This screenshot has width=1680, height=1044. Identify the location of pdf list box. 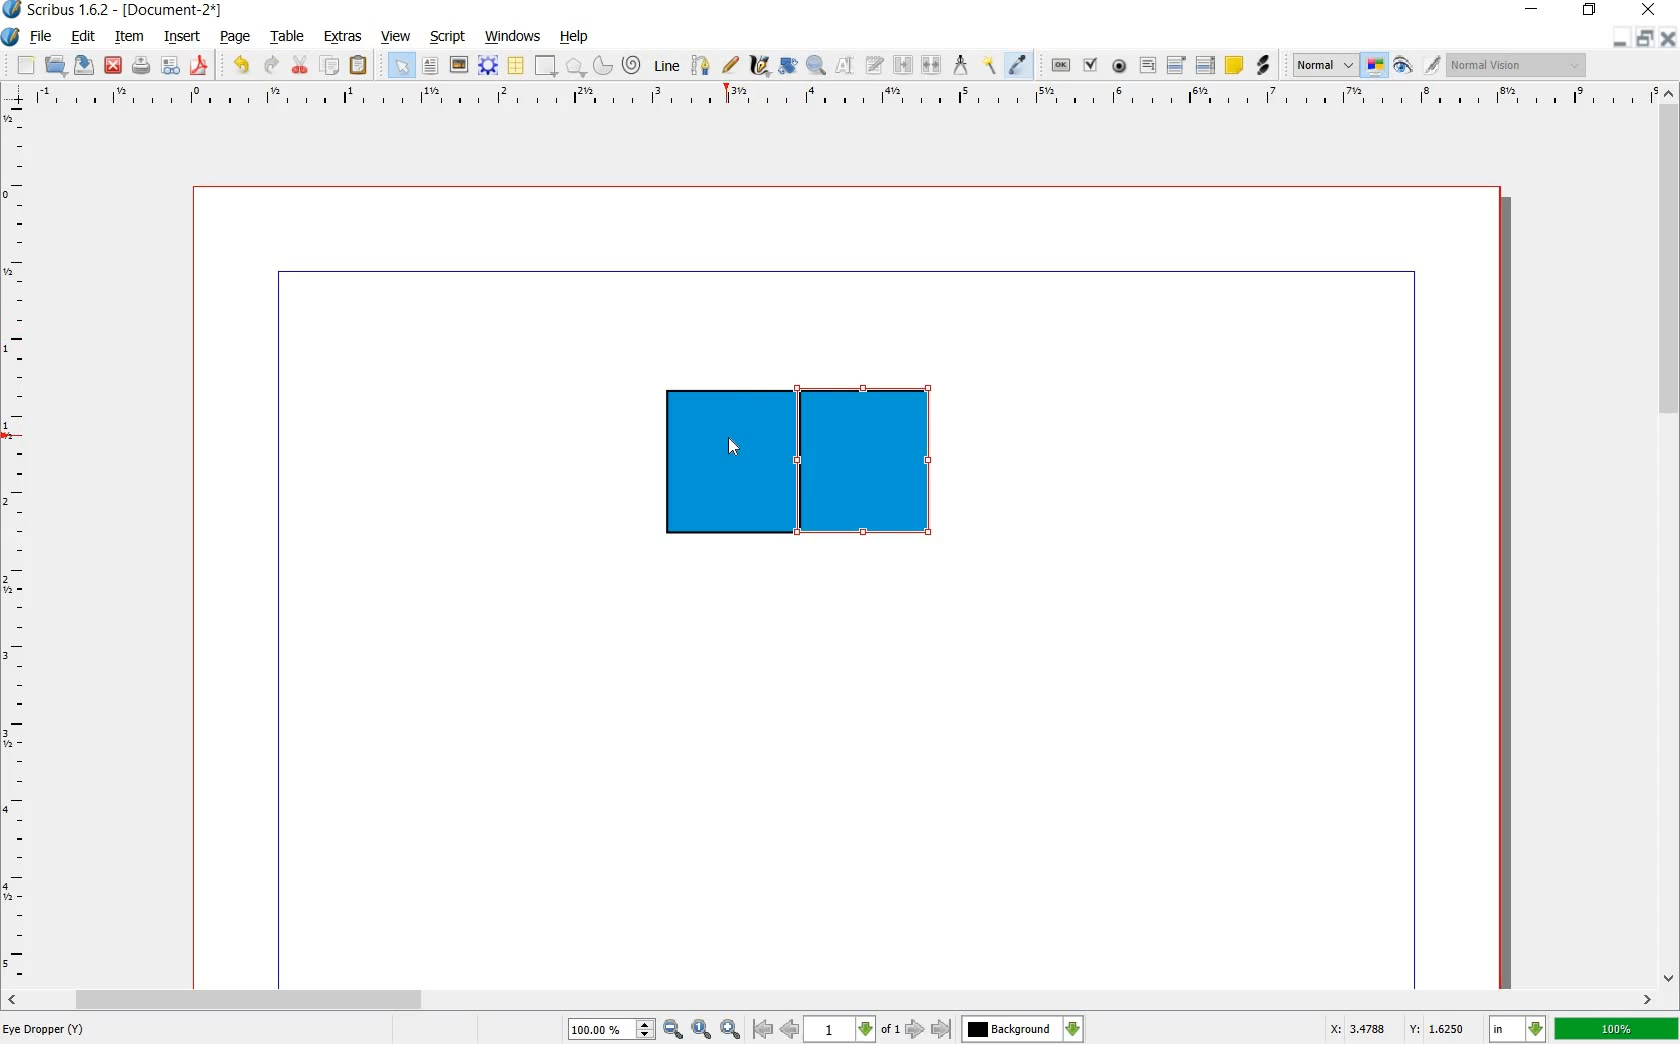
(1205, 66).